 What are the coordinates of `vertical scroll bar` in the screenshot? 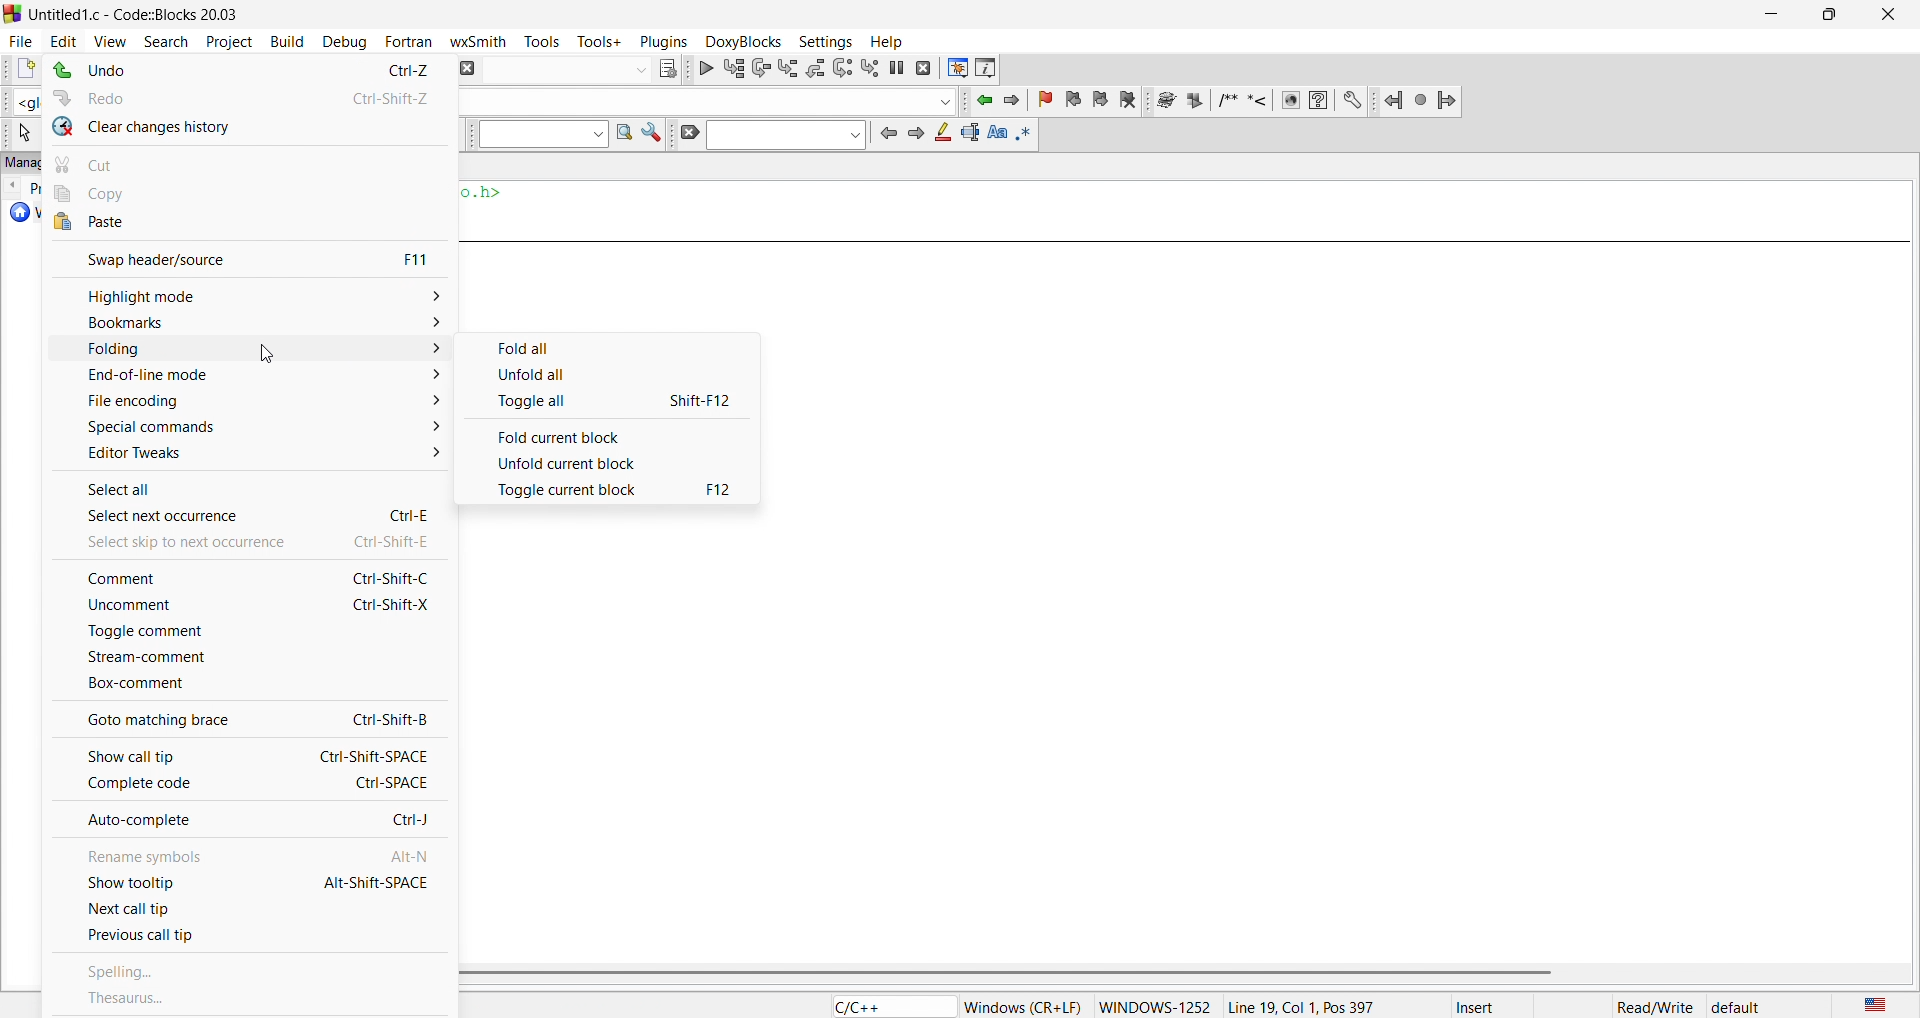 It's located at (1176, 973).